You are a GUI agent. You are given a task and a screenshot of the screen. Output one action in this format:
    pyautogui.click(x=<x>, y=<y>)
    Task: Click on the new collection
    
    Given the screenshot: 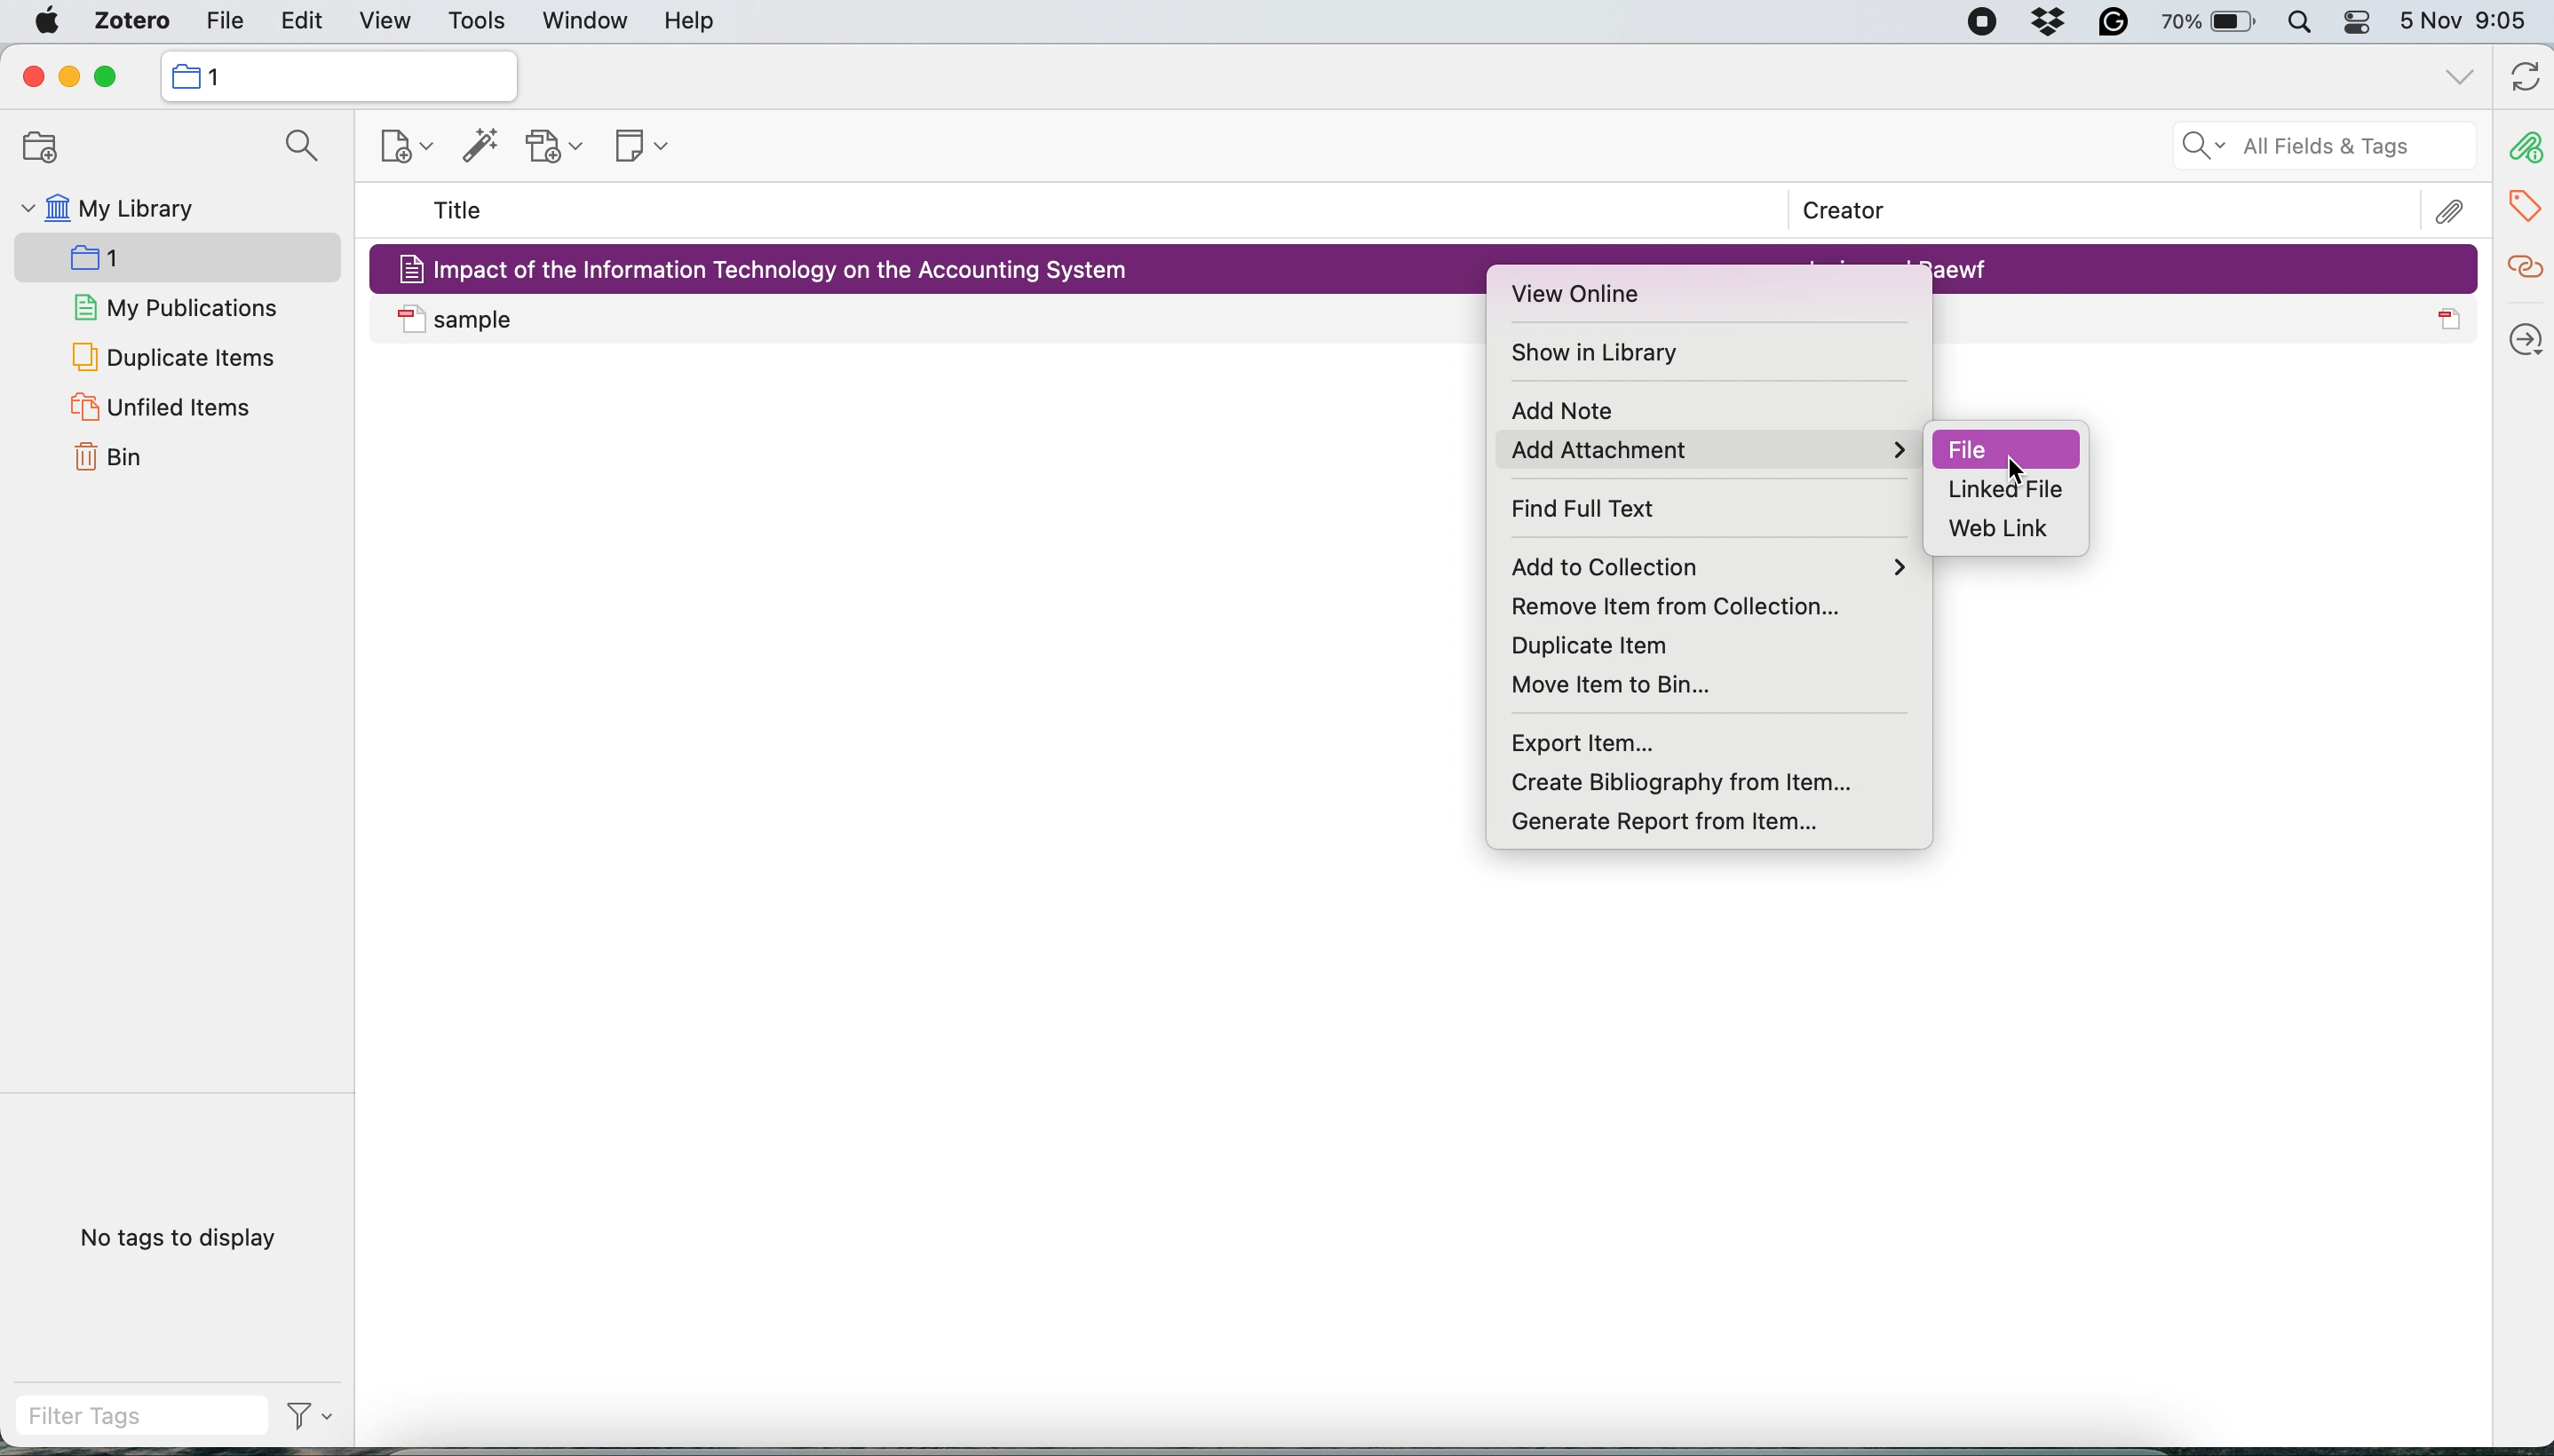 What is the action you would take?
    pyautogui.click(x=392, y=151)
    